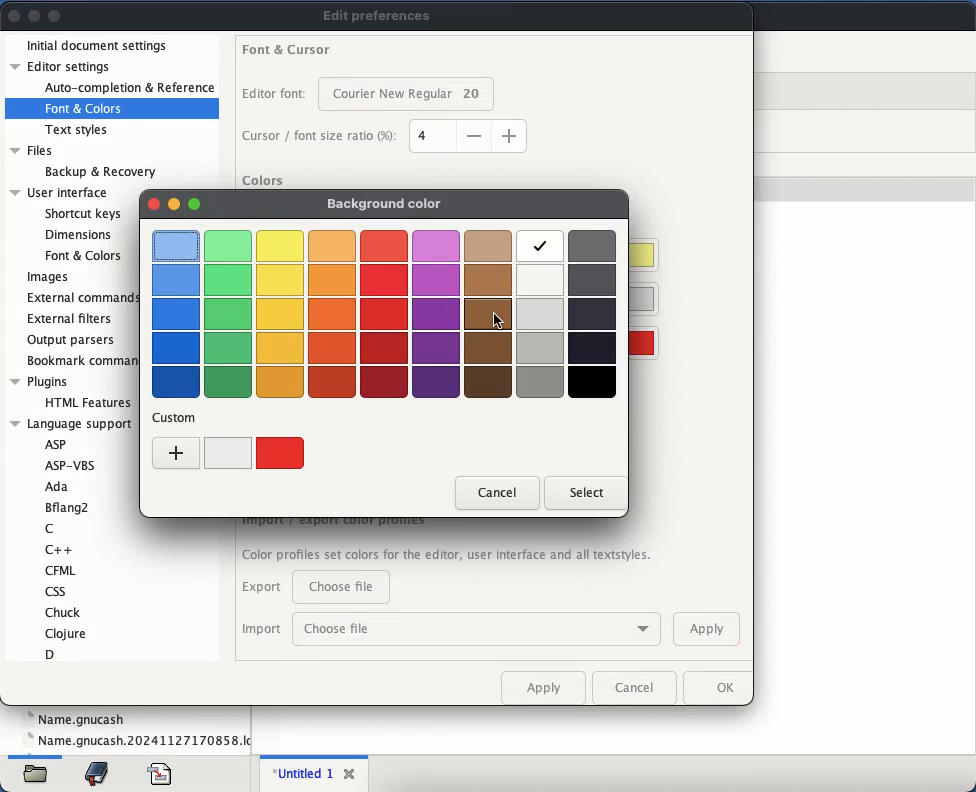  Describe the element at coordinates (386, 315) in the screenshot. I see `colors` at that location.